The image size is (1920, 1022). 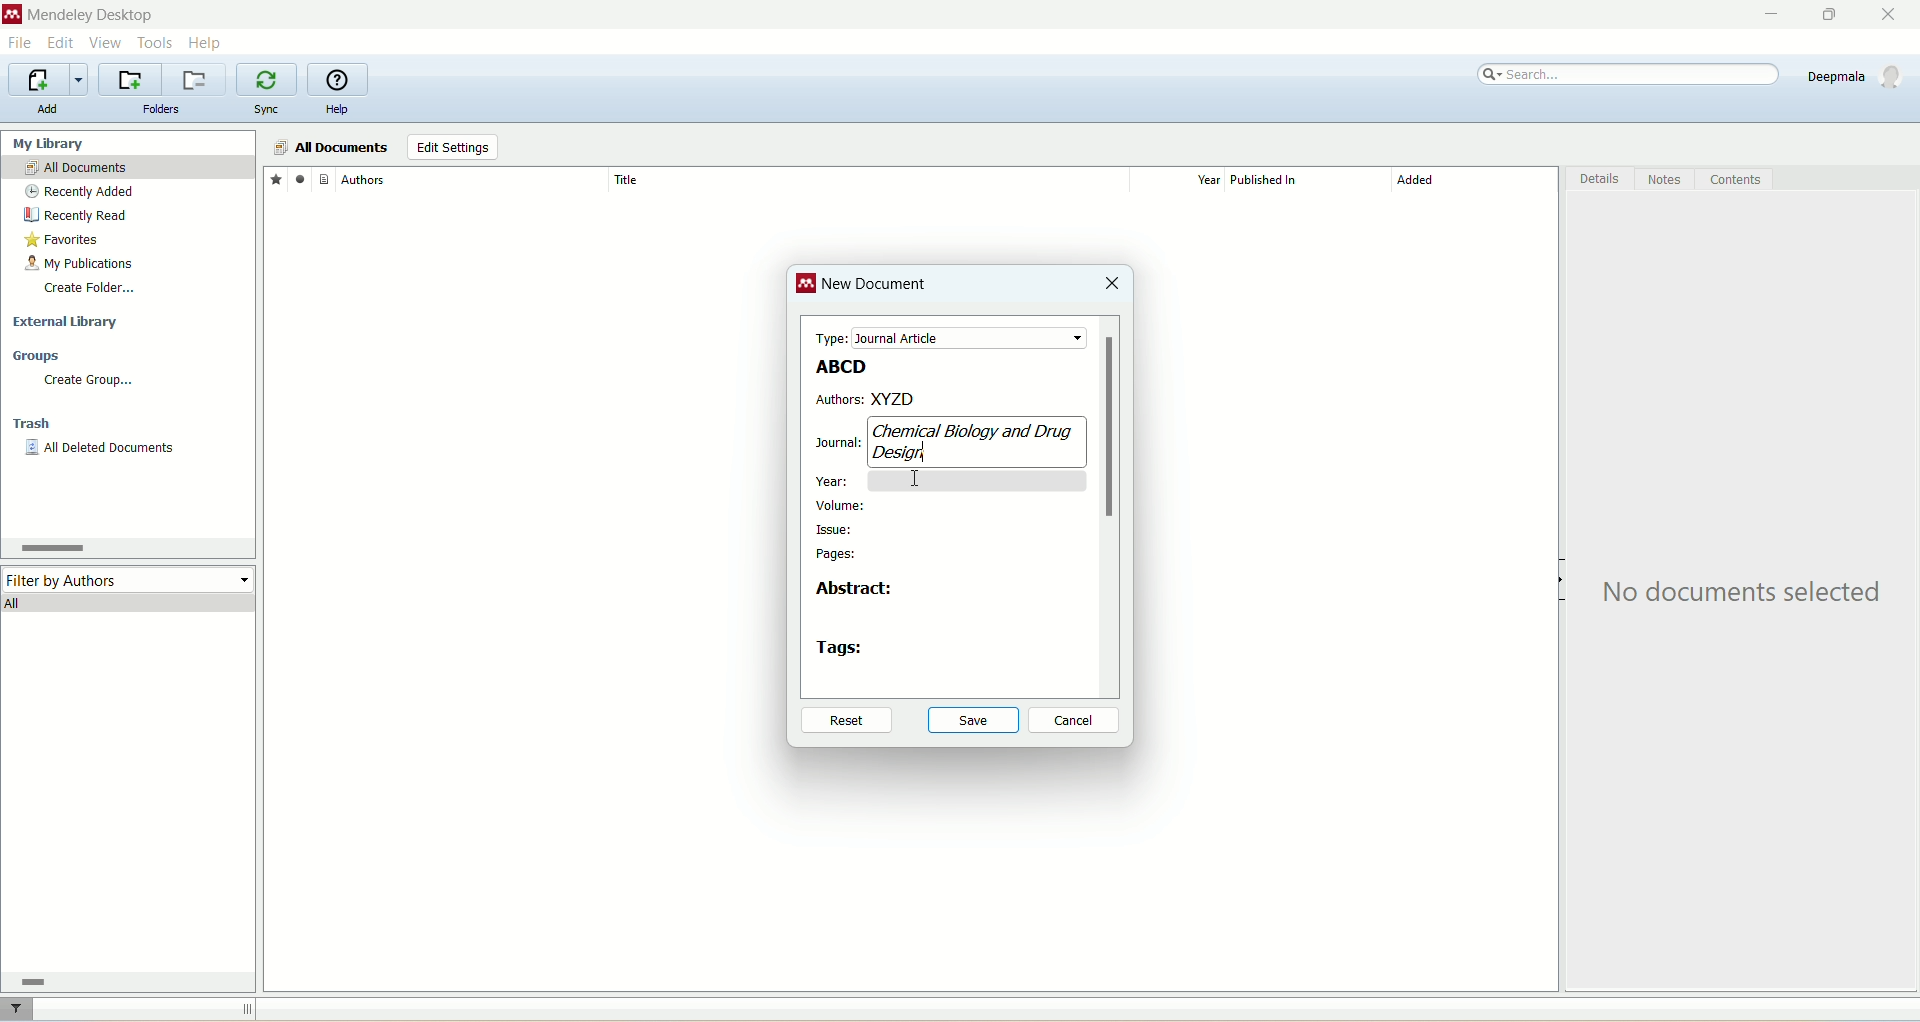 I want to click on tags, so click(x=842, y=648).